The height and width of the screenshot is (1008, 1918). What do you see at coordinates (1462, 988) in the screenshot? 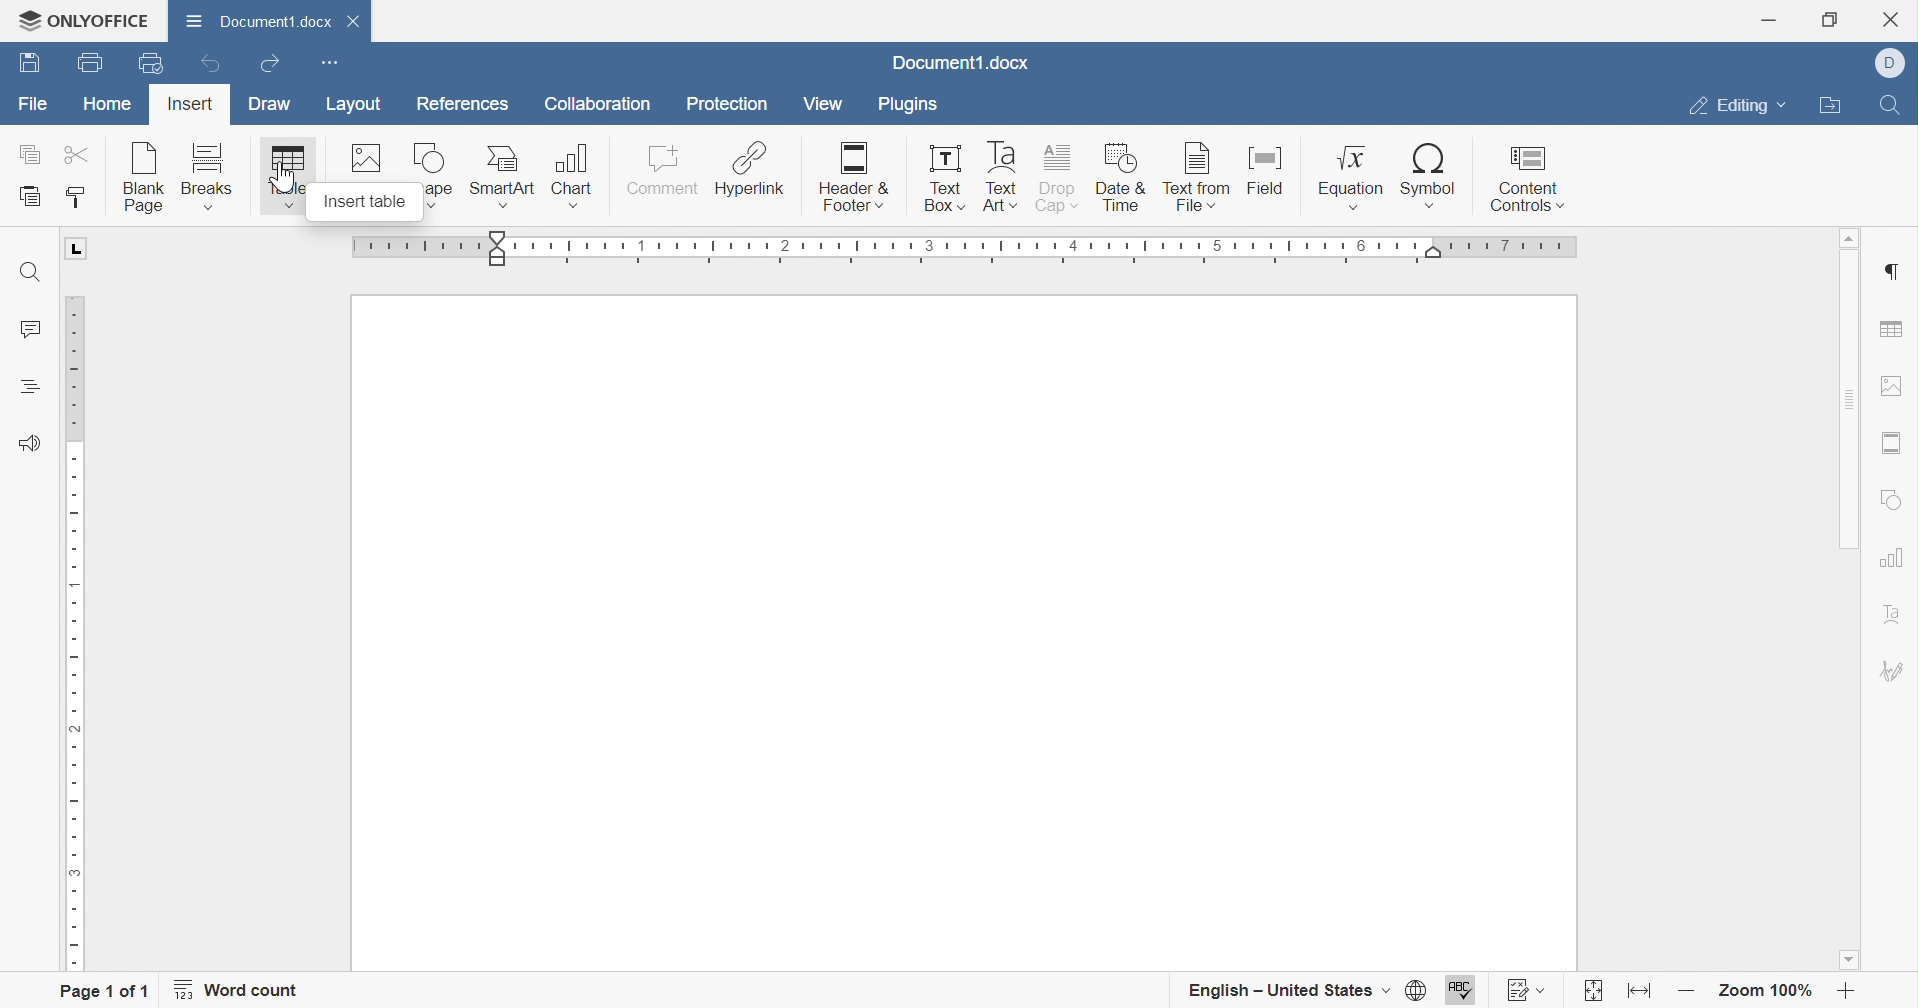
I see `Spell checking` at bounding box center [1462, 988].